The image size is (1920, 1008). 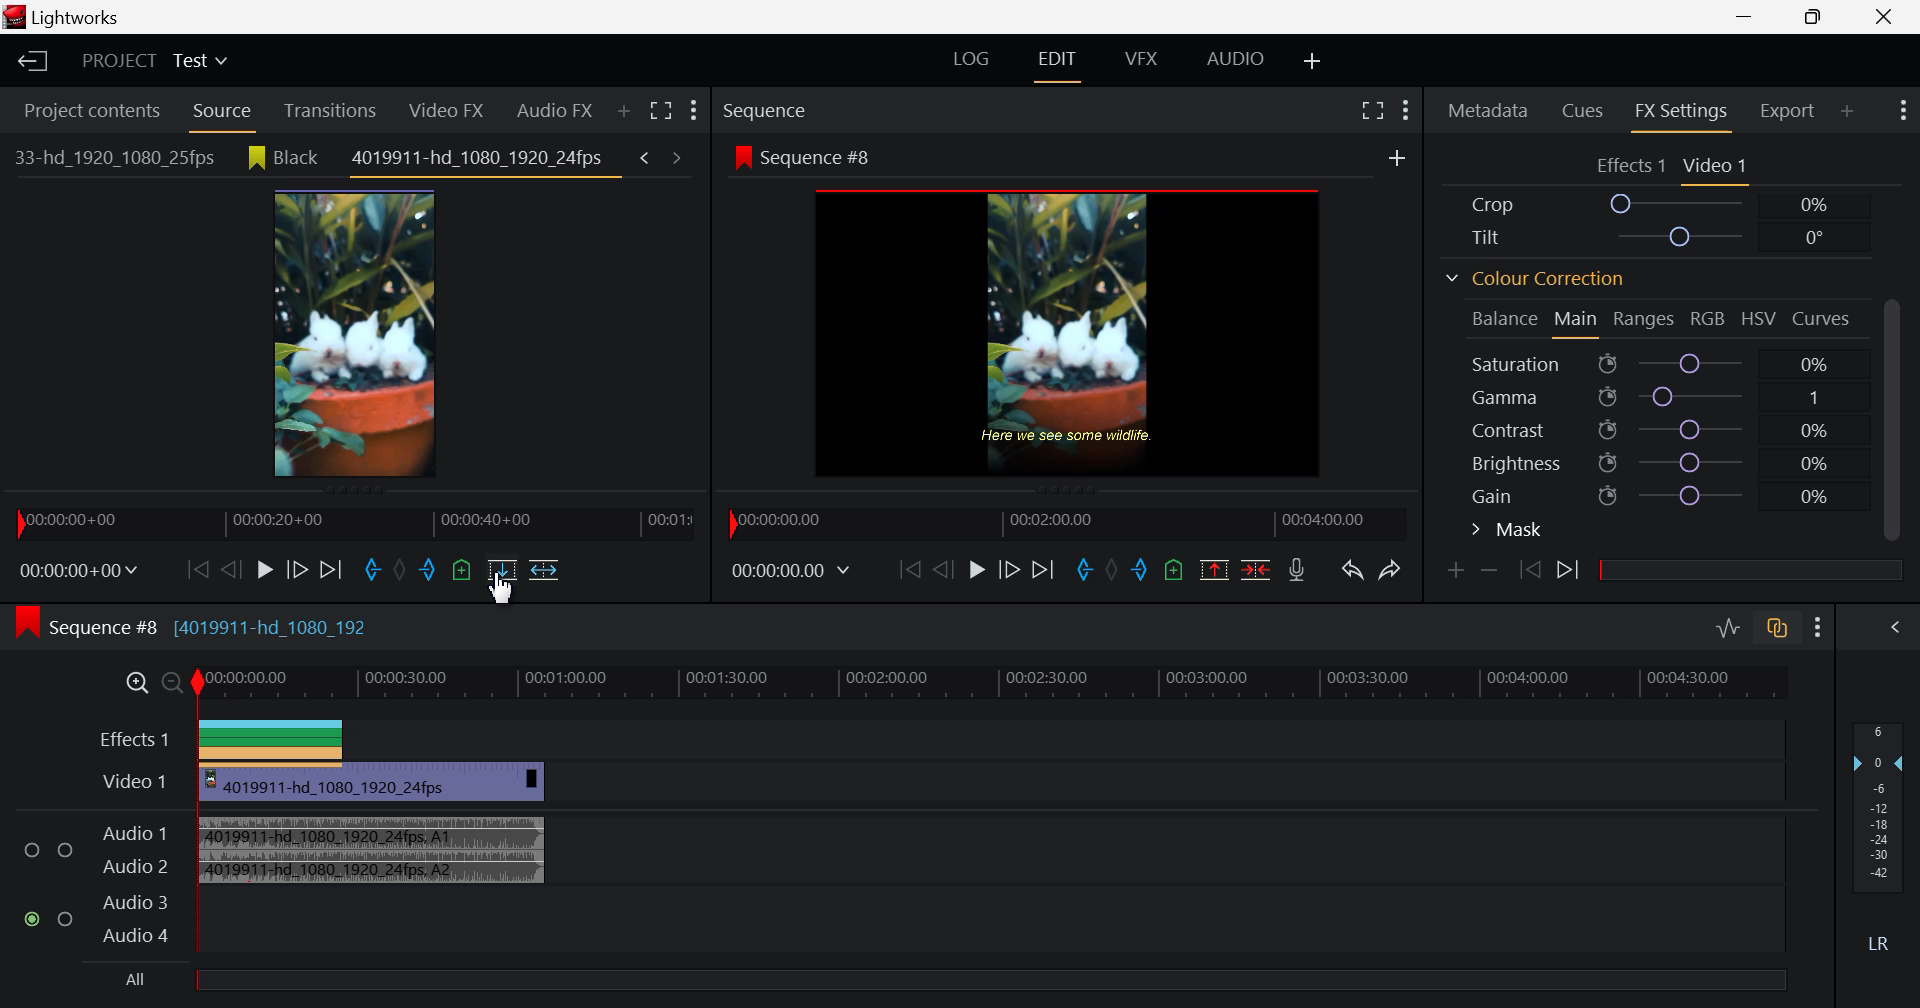 What do you see at coordinates (1456, 572) in the screenshot?
I see `Add keyframe` at bounding box center [1456, 572].